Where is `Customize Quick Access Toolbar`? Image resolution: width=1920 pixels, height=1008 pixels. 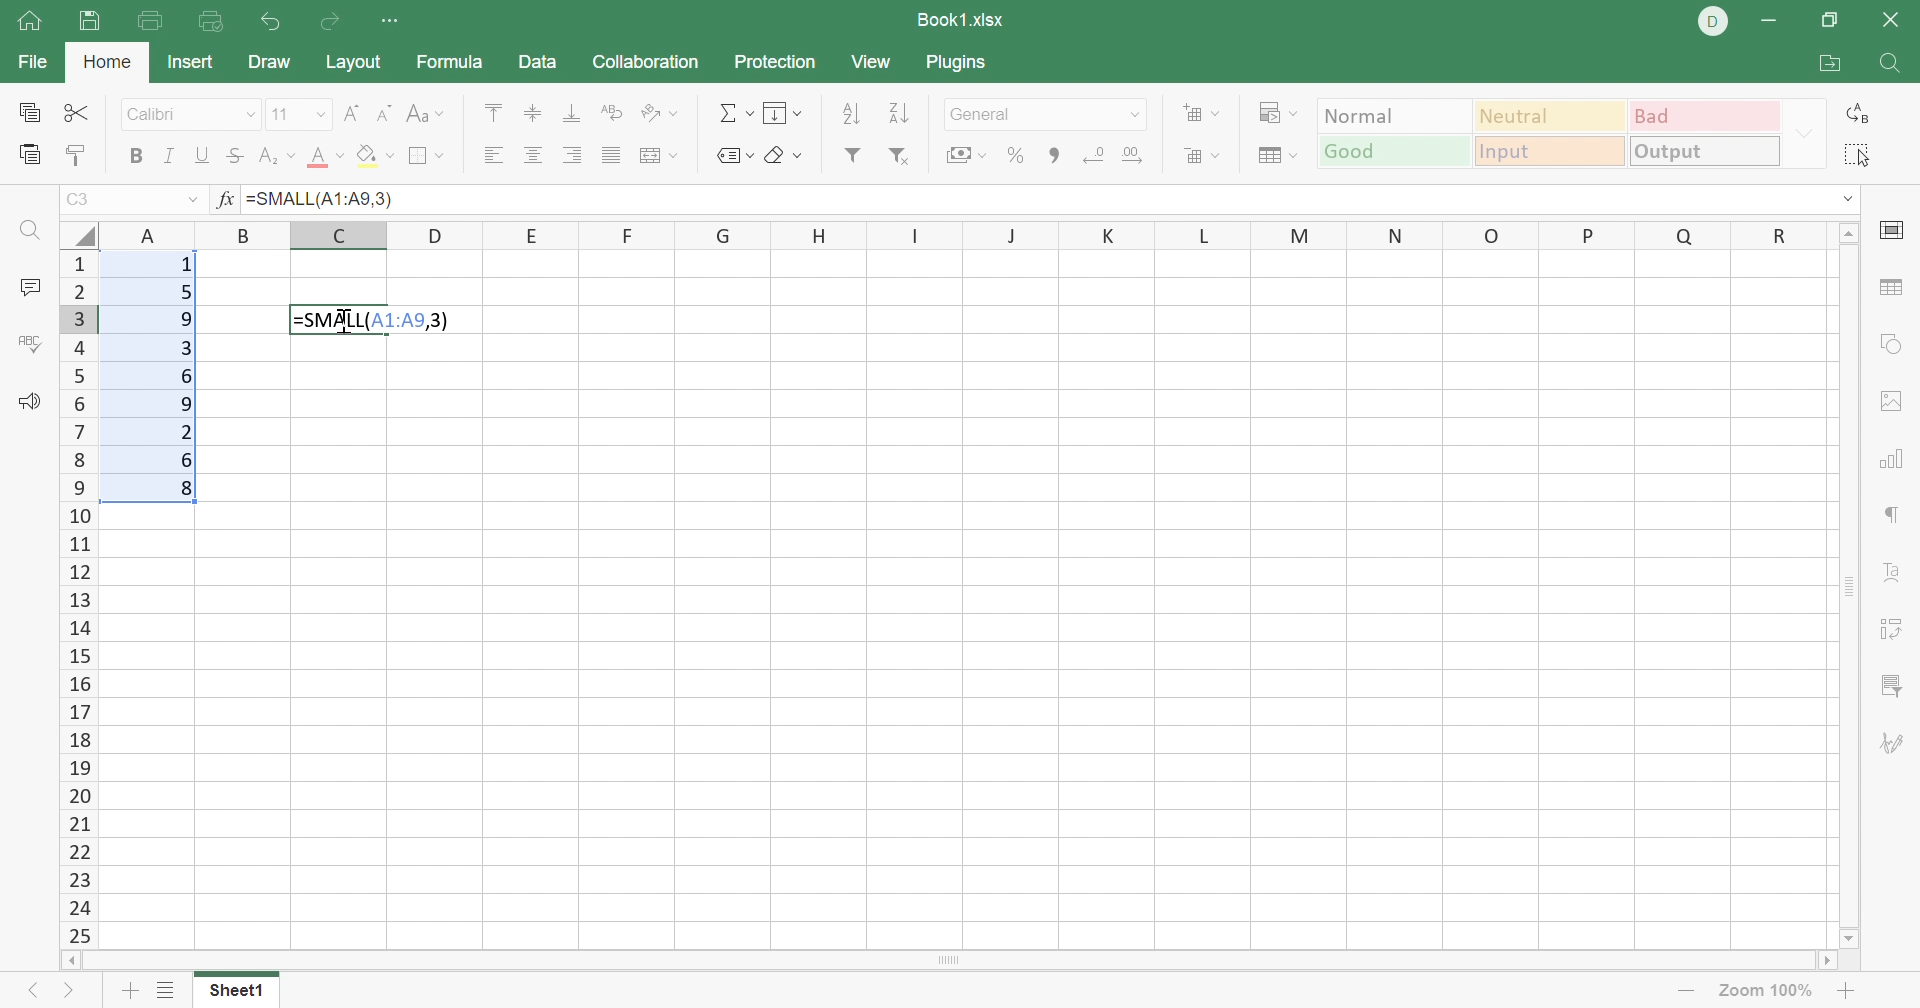 Customize Quick Access Toolbar is located at coordinates (395, 23).